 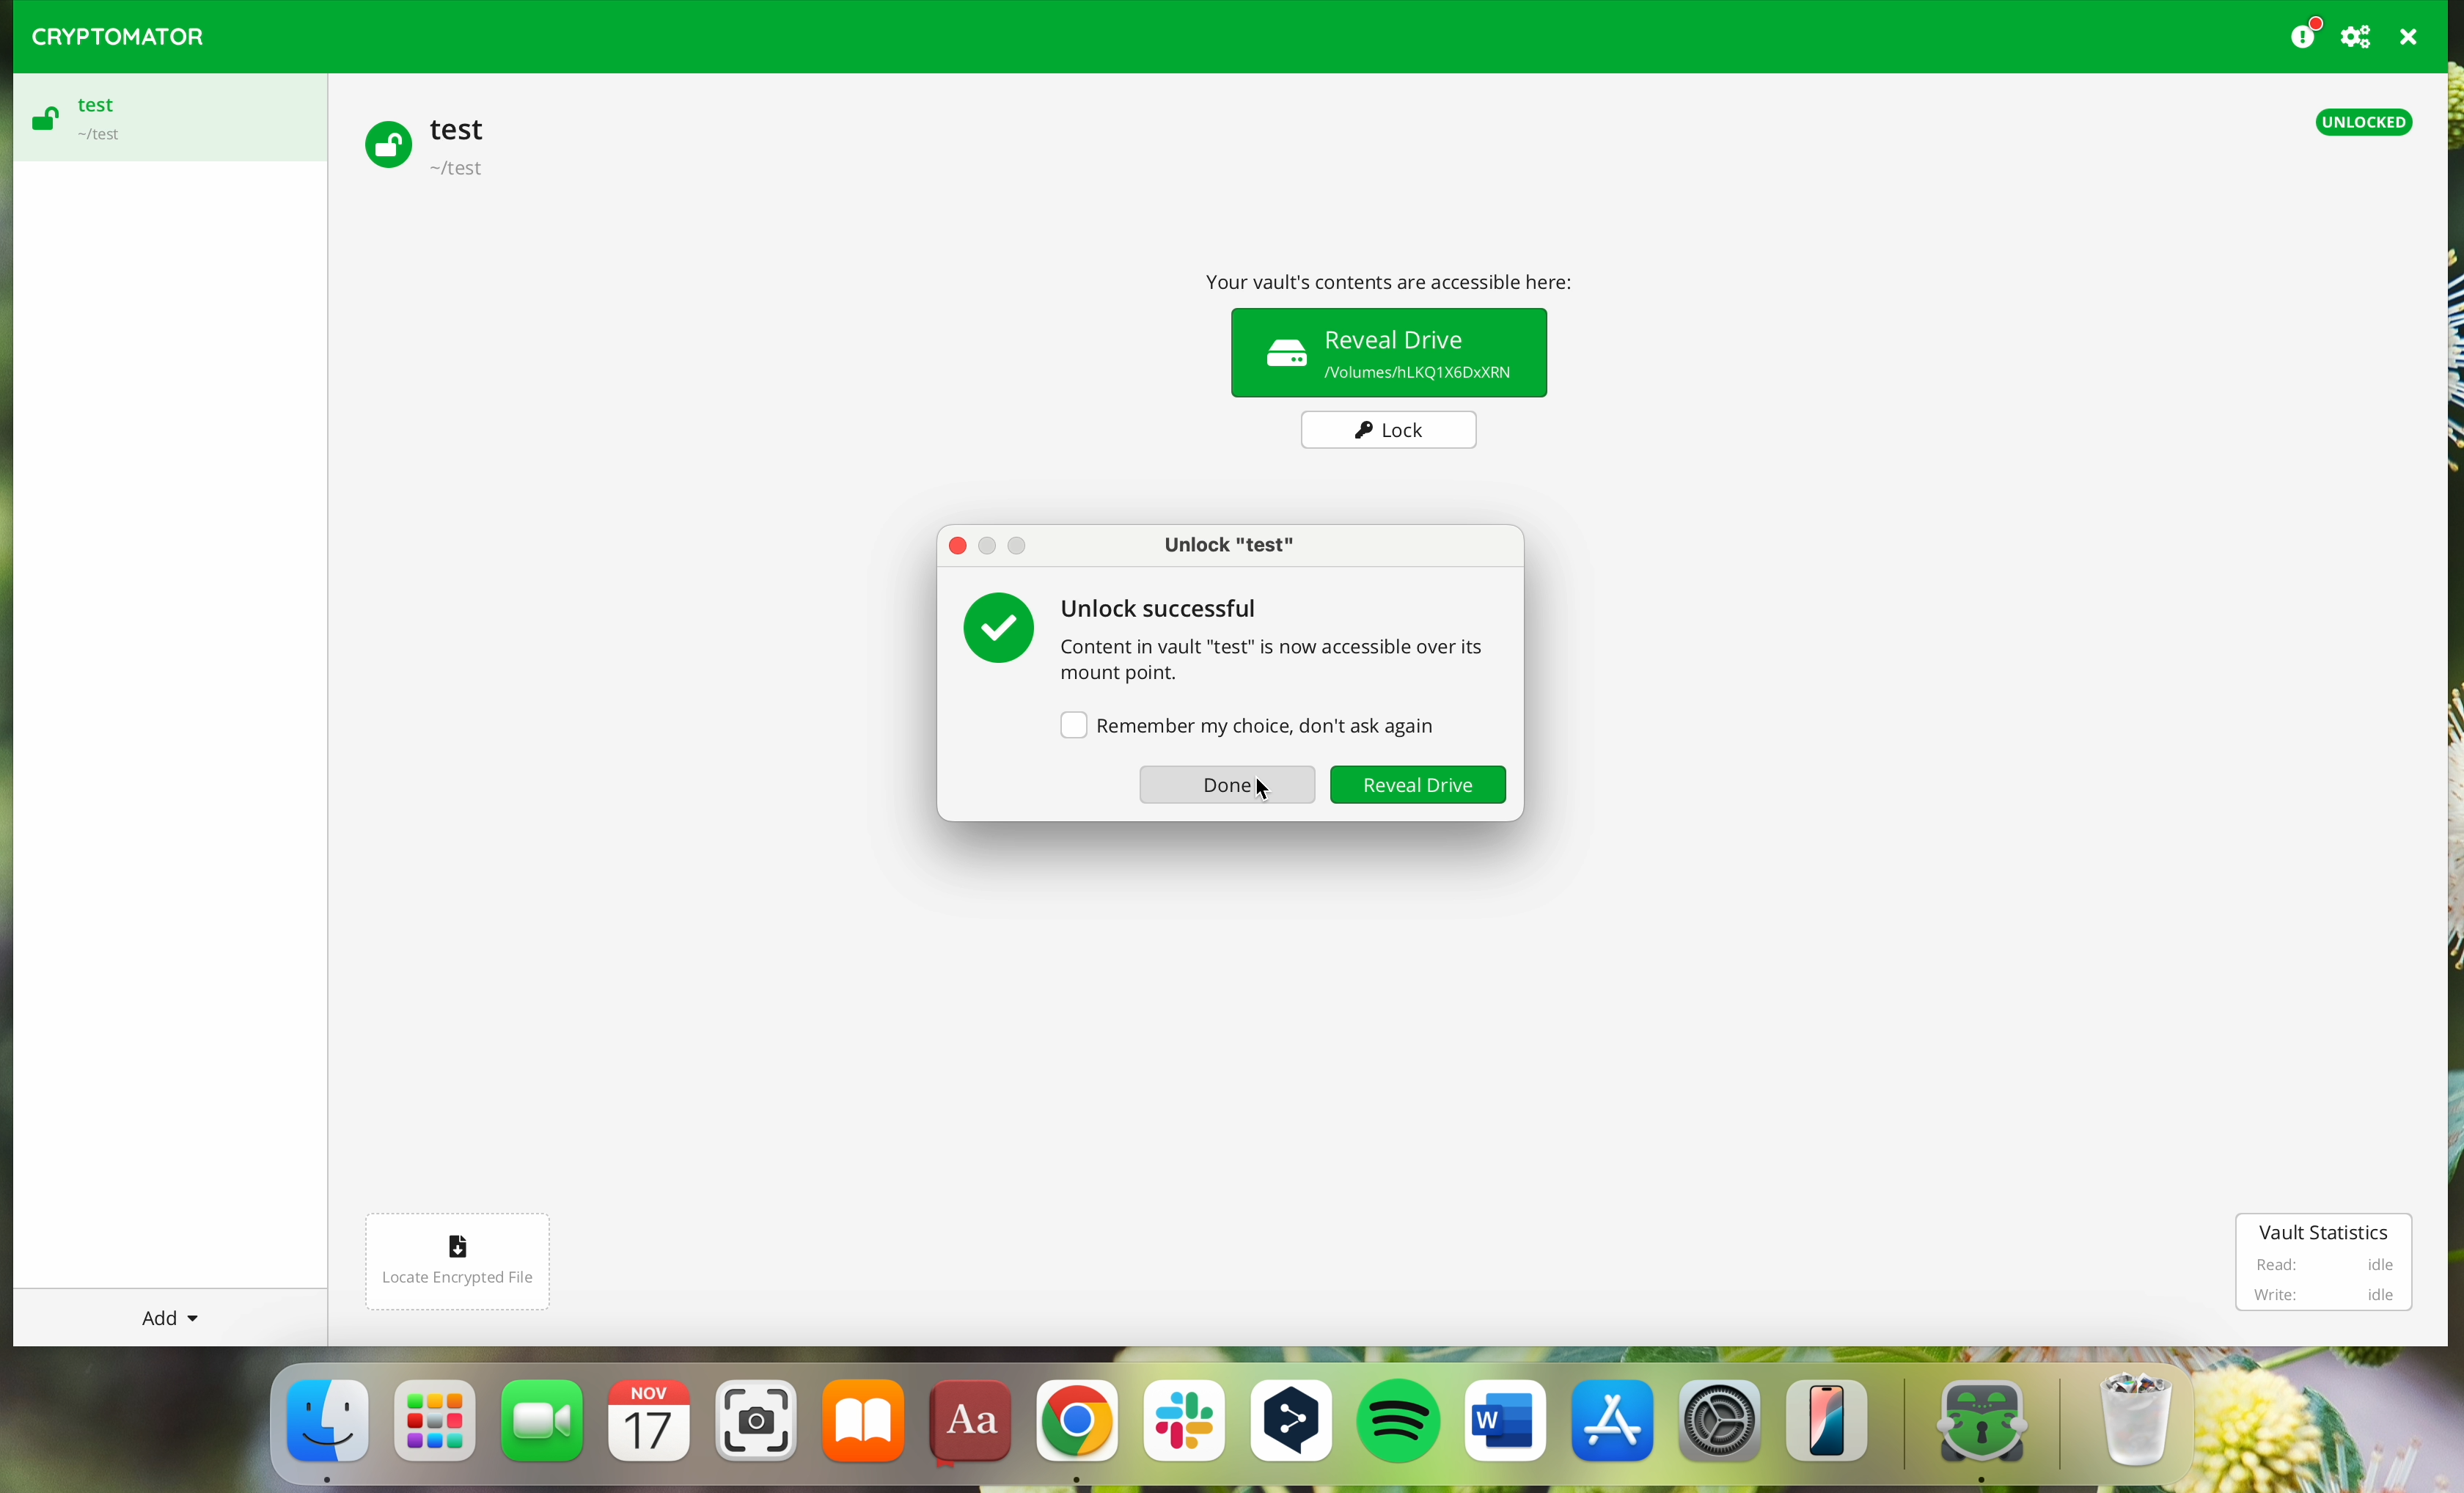 I want to click on iBooks, so click(x=864, y=1428).